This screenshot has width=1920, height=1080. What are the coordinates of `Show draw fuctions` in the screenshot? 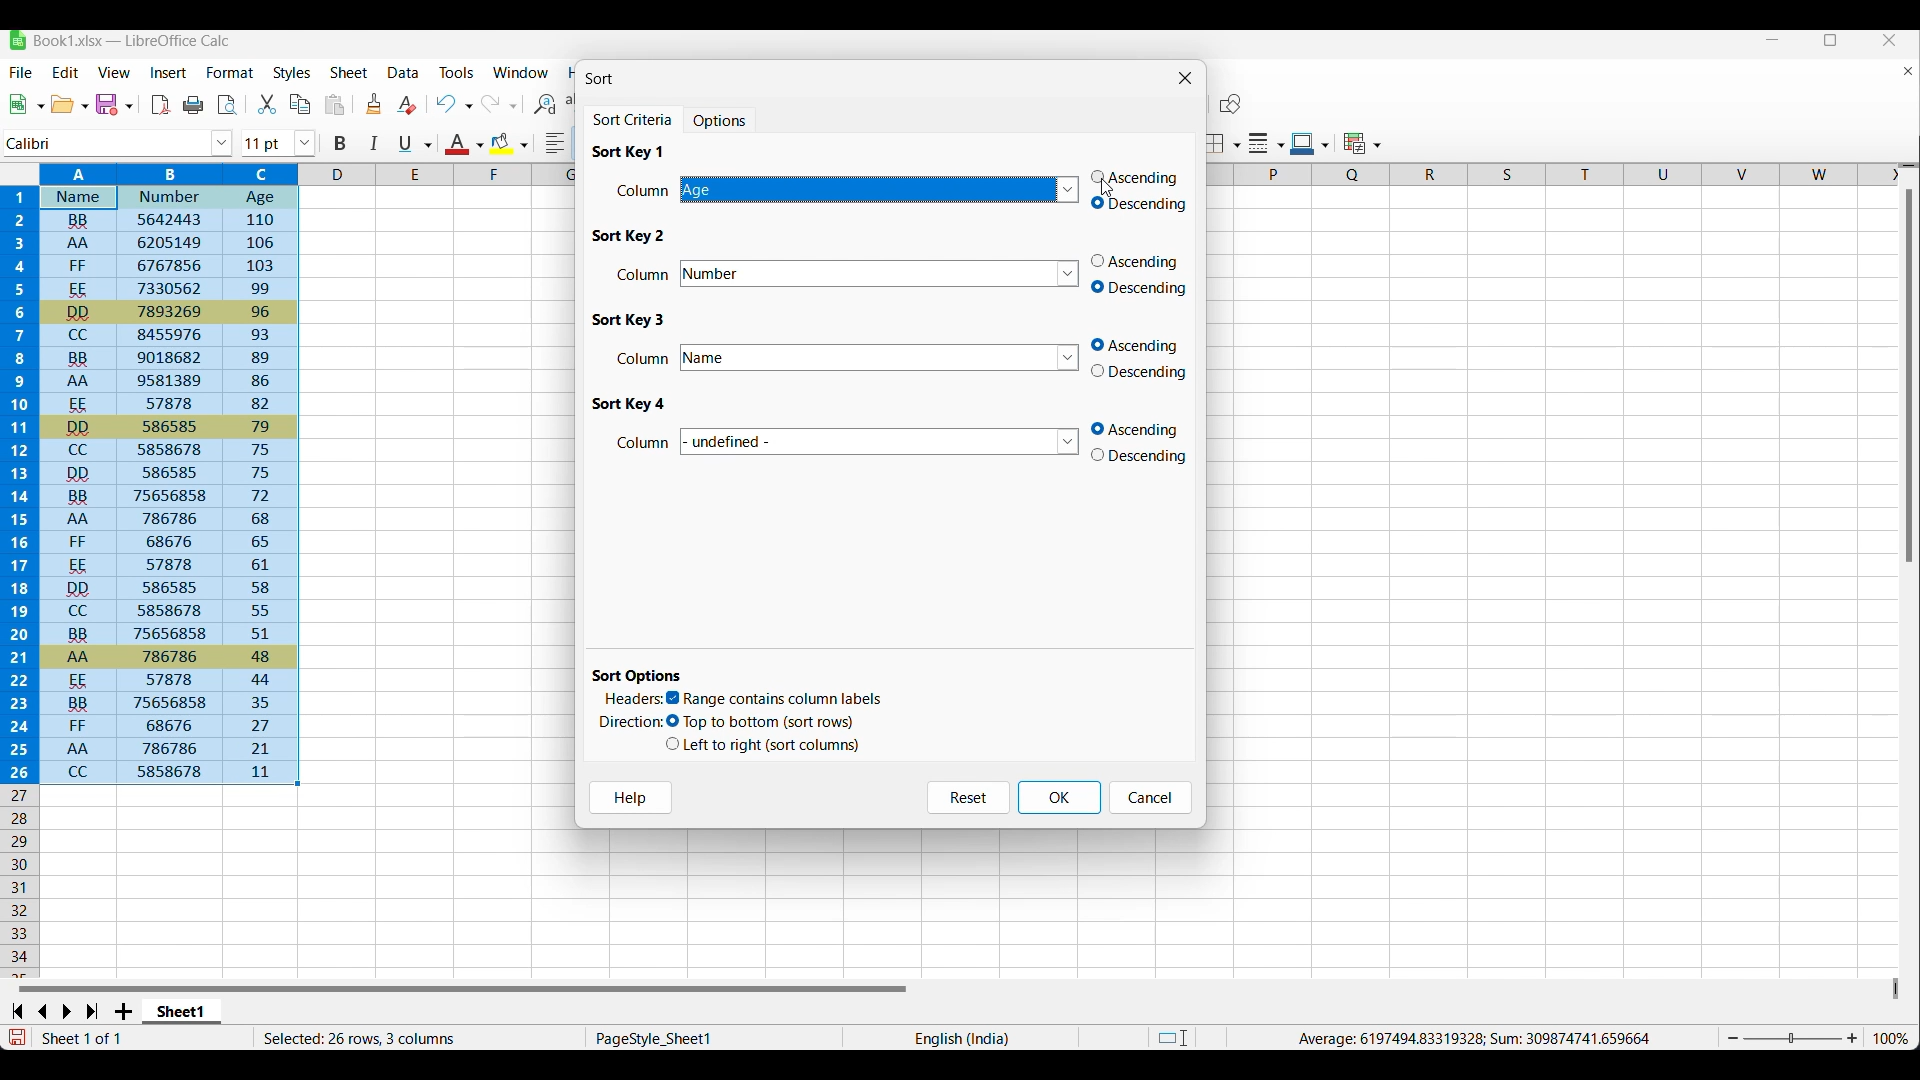 It's located at (1231, 103).